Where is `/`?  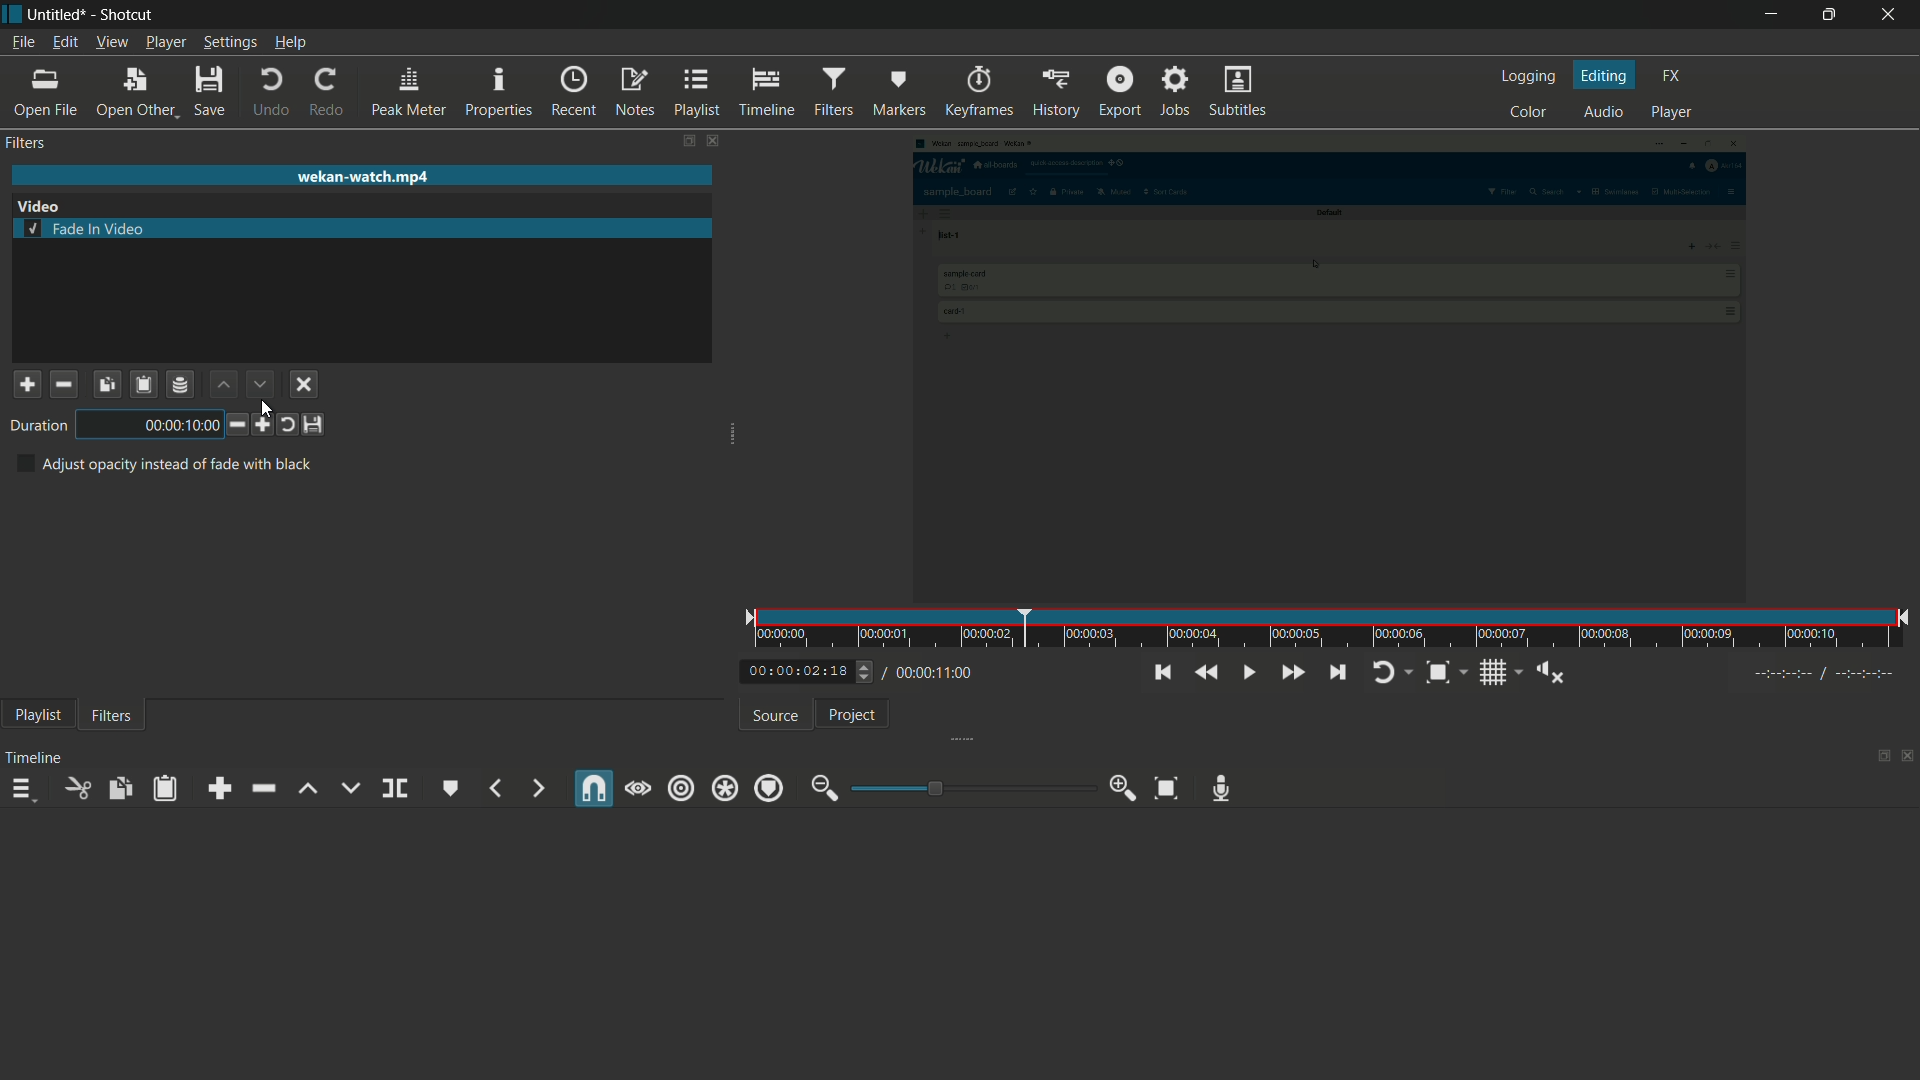
/ is located at coordinates (882, 669).